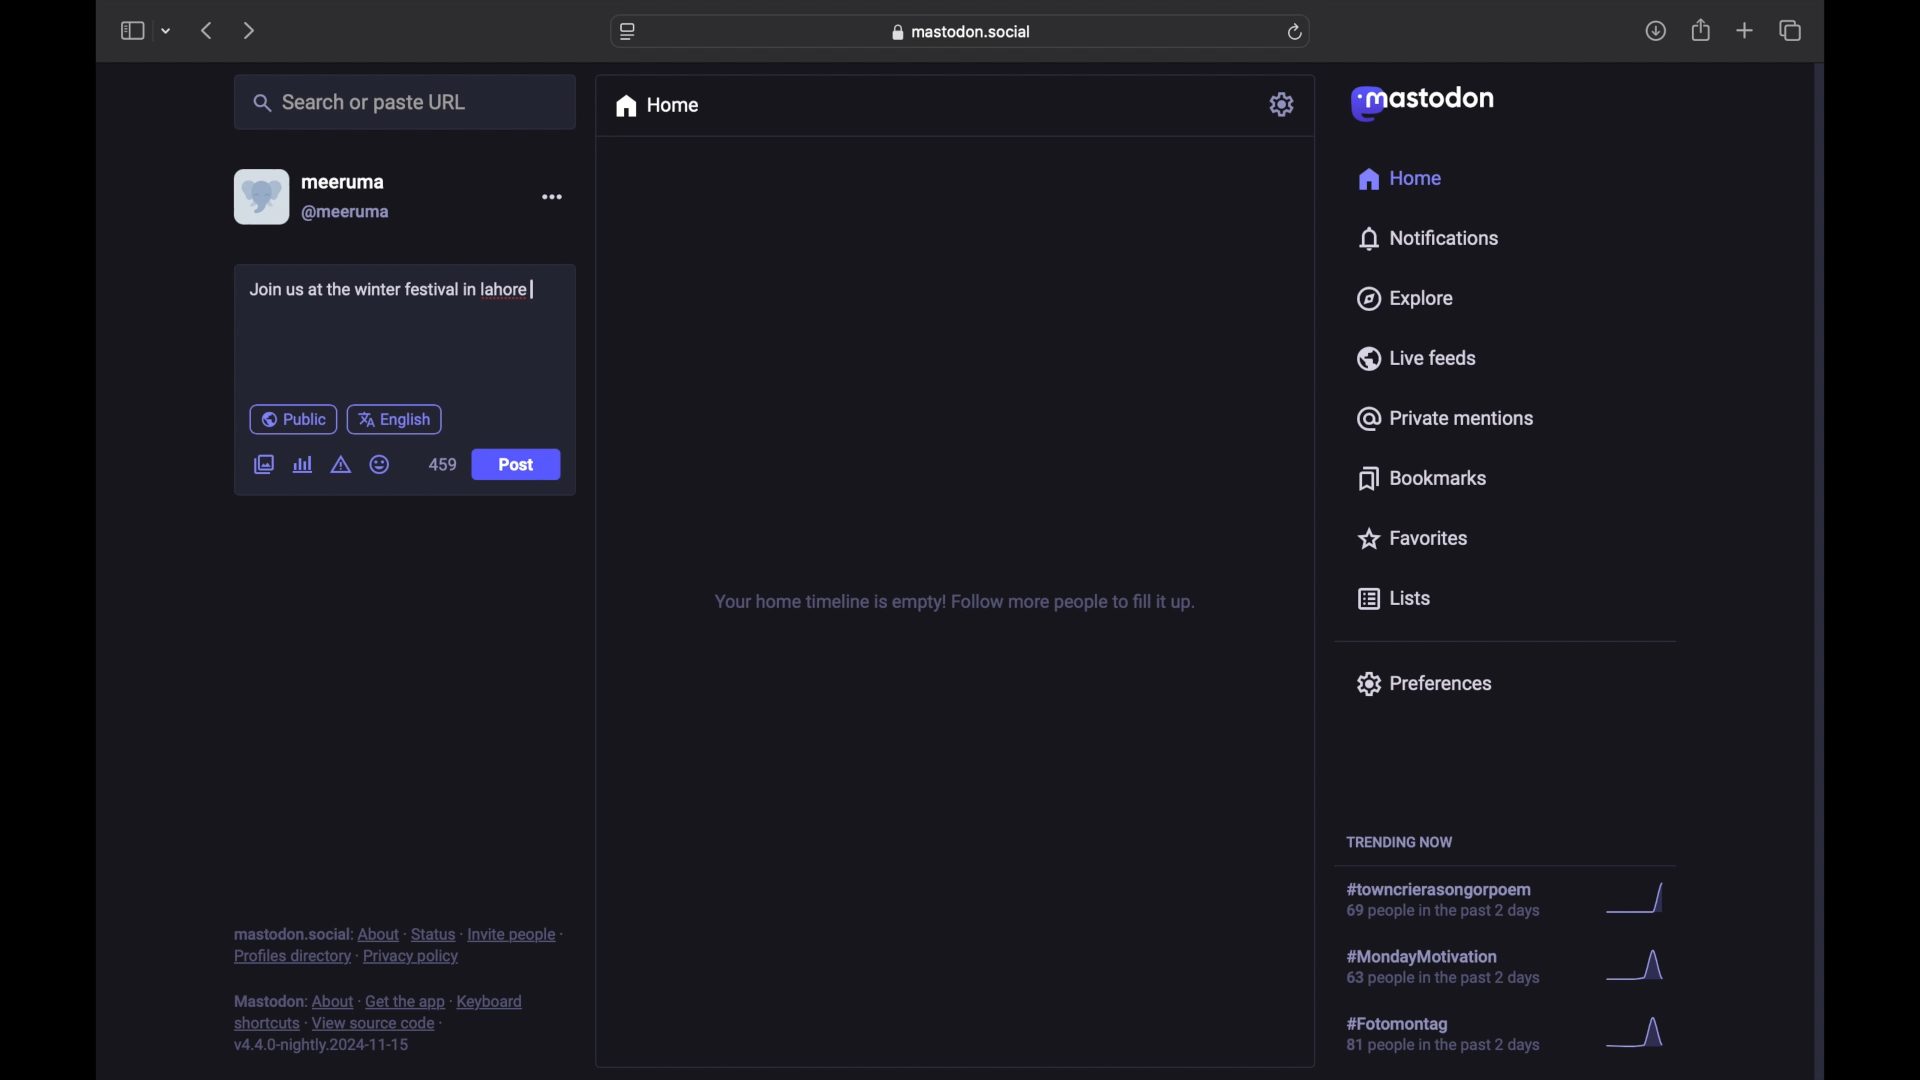 Image resolution: width=1920 pixels, height=1080 pixels. Describe the element at coordinates (1656, 32) in the screenshot. I see `download` at that location.